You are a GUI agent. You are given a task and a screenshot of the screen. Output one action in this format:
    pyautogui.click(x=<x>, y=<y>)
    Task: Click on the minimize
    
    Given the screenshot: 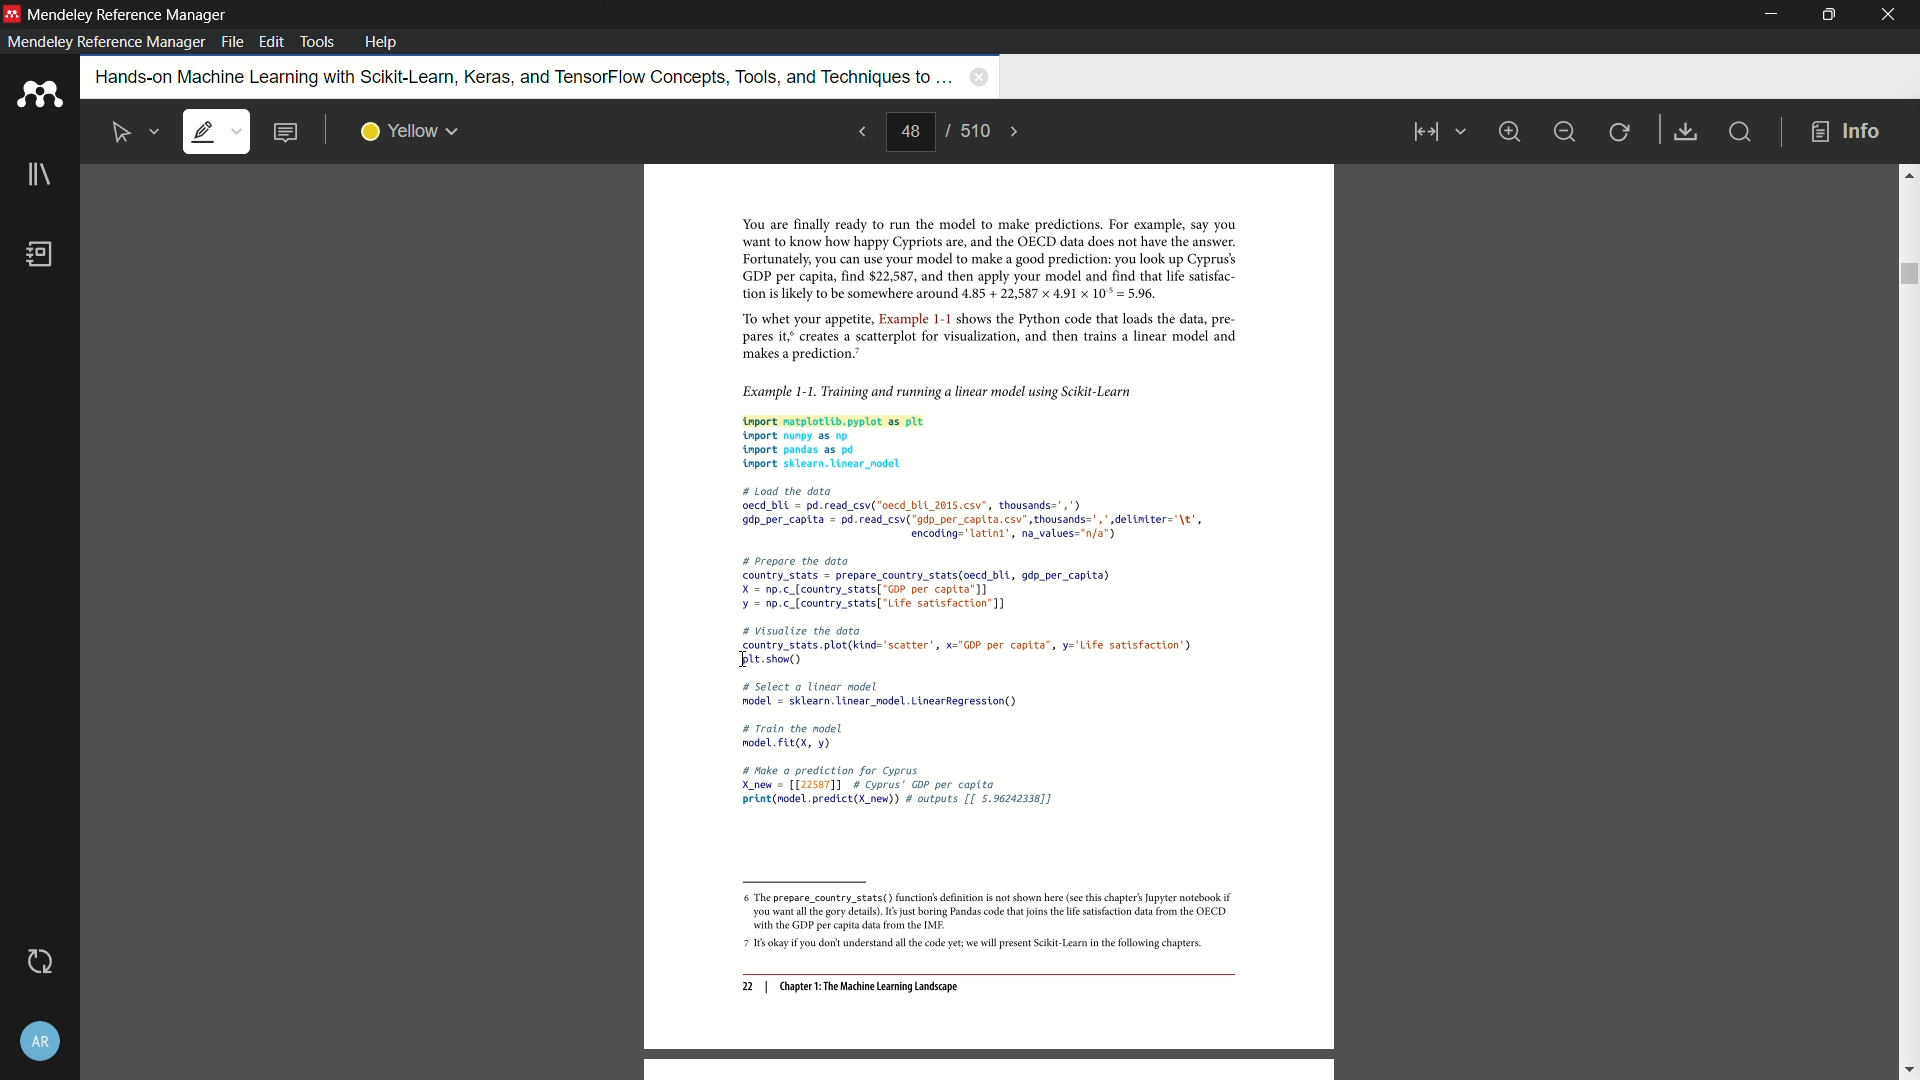 What is the action you would take?
    pyautogui.click(x=1773, y=15)
    